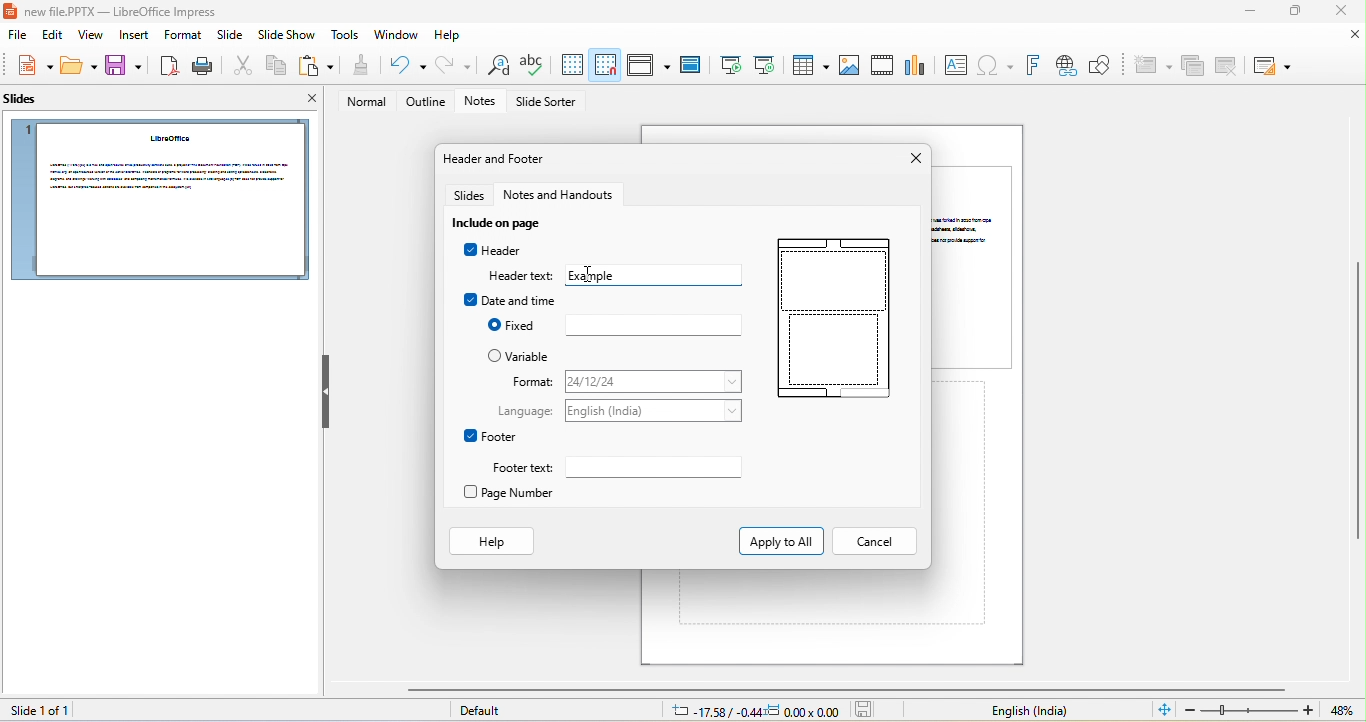 This screenshot has height=722, width=1366. Describe the element at coordinates (326, 391) in the screenshot. I see `hide left sidebar` at that location.